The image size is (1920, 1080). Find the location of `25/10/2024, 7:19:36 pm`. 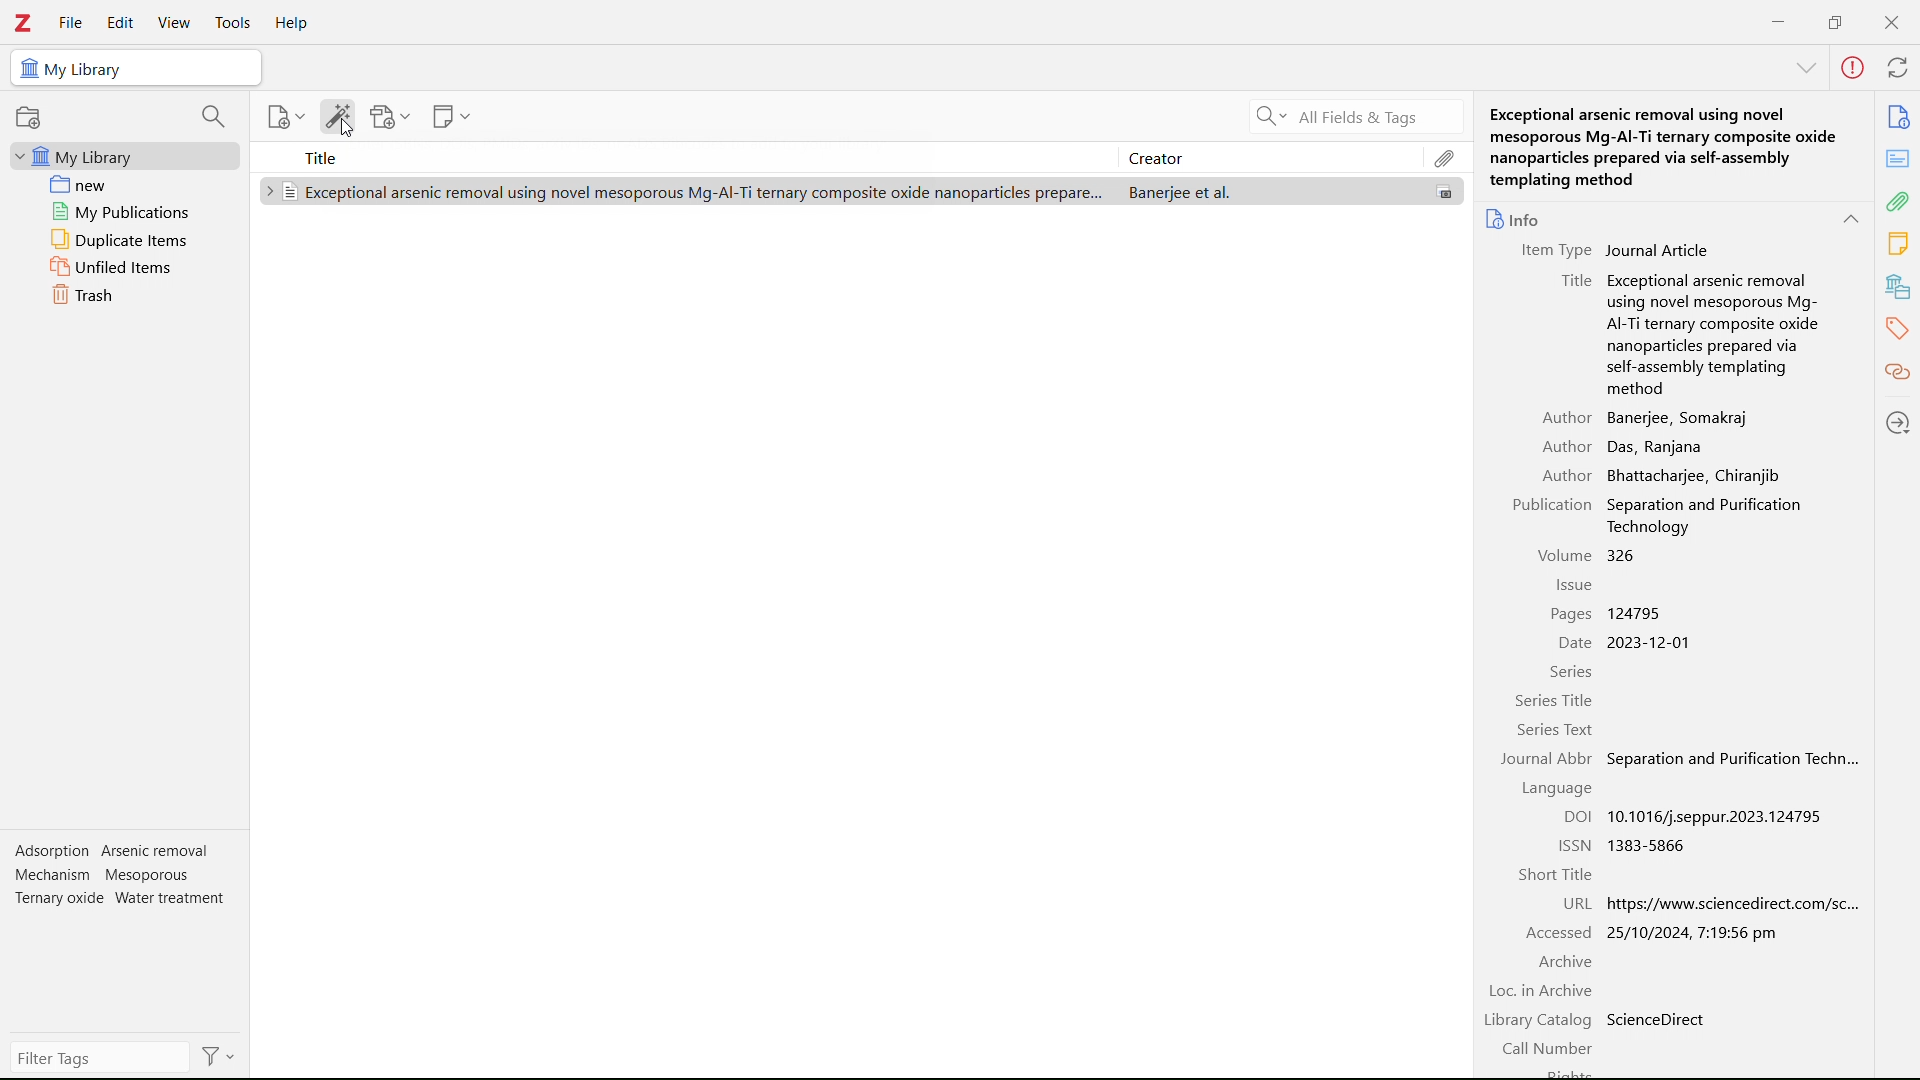

25/10/2024, 7:19:36 pm is located at coordinates (1694, 932).